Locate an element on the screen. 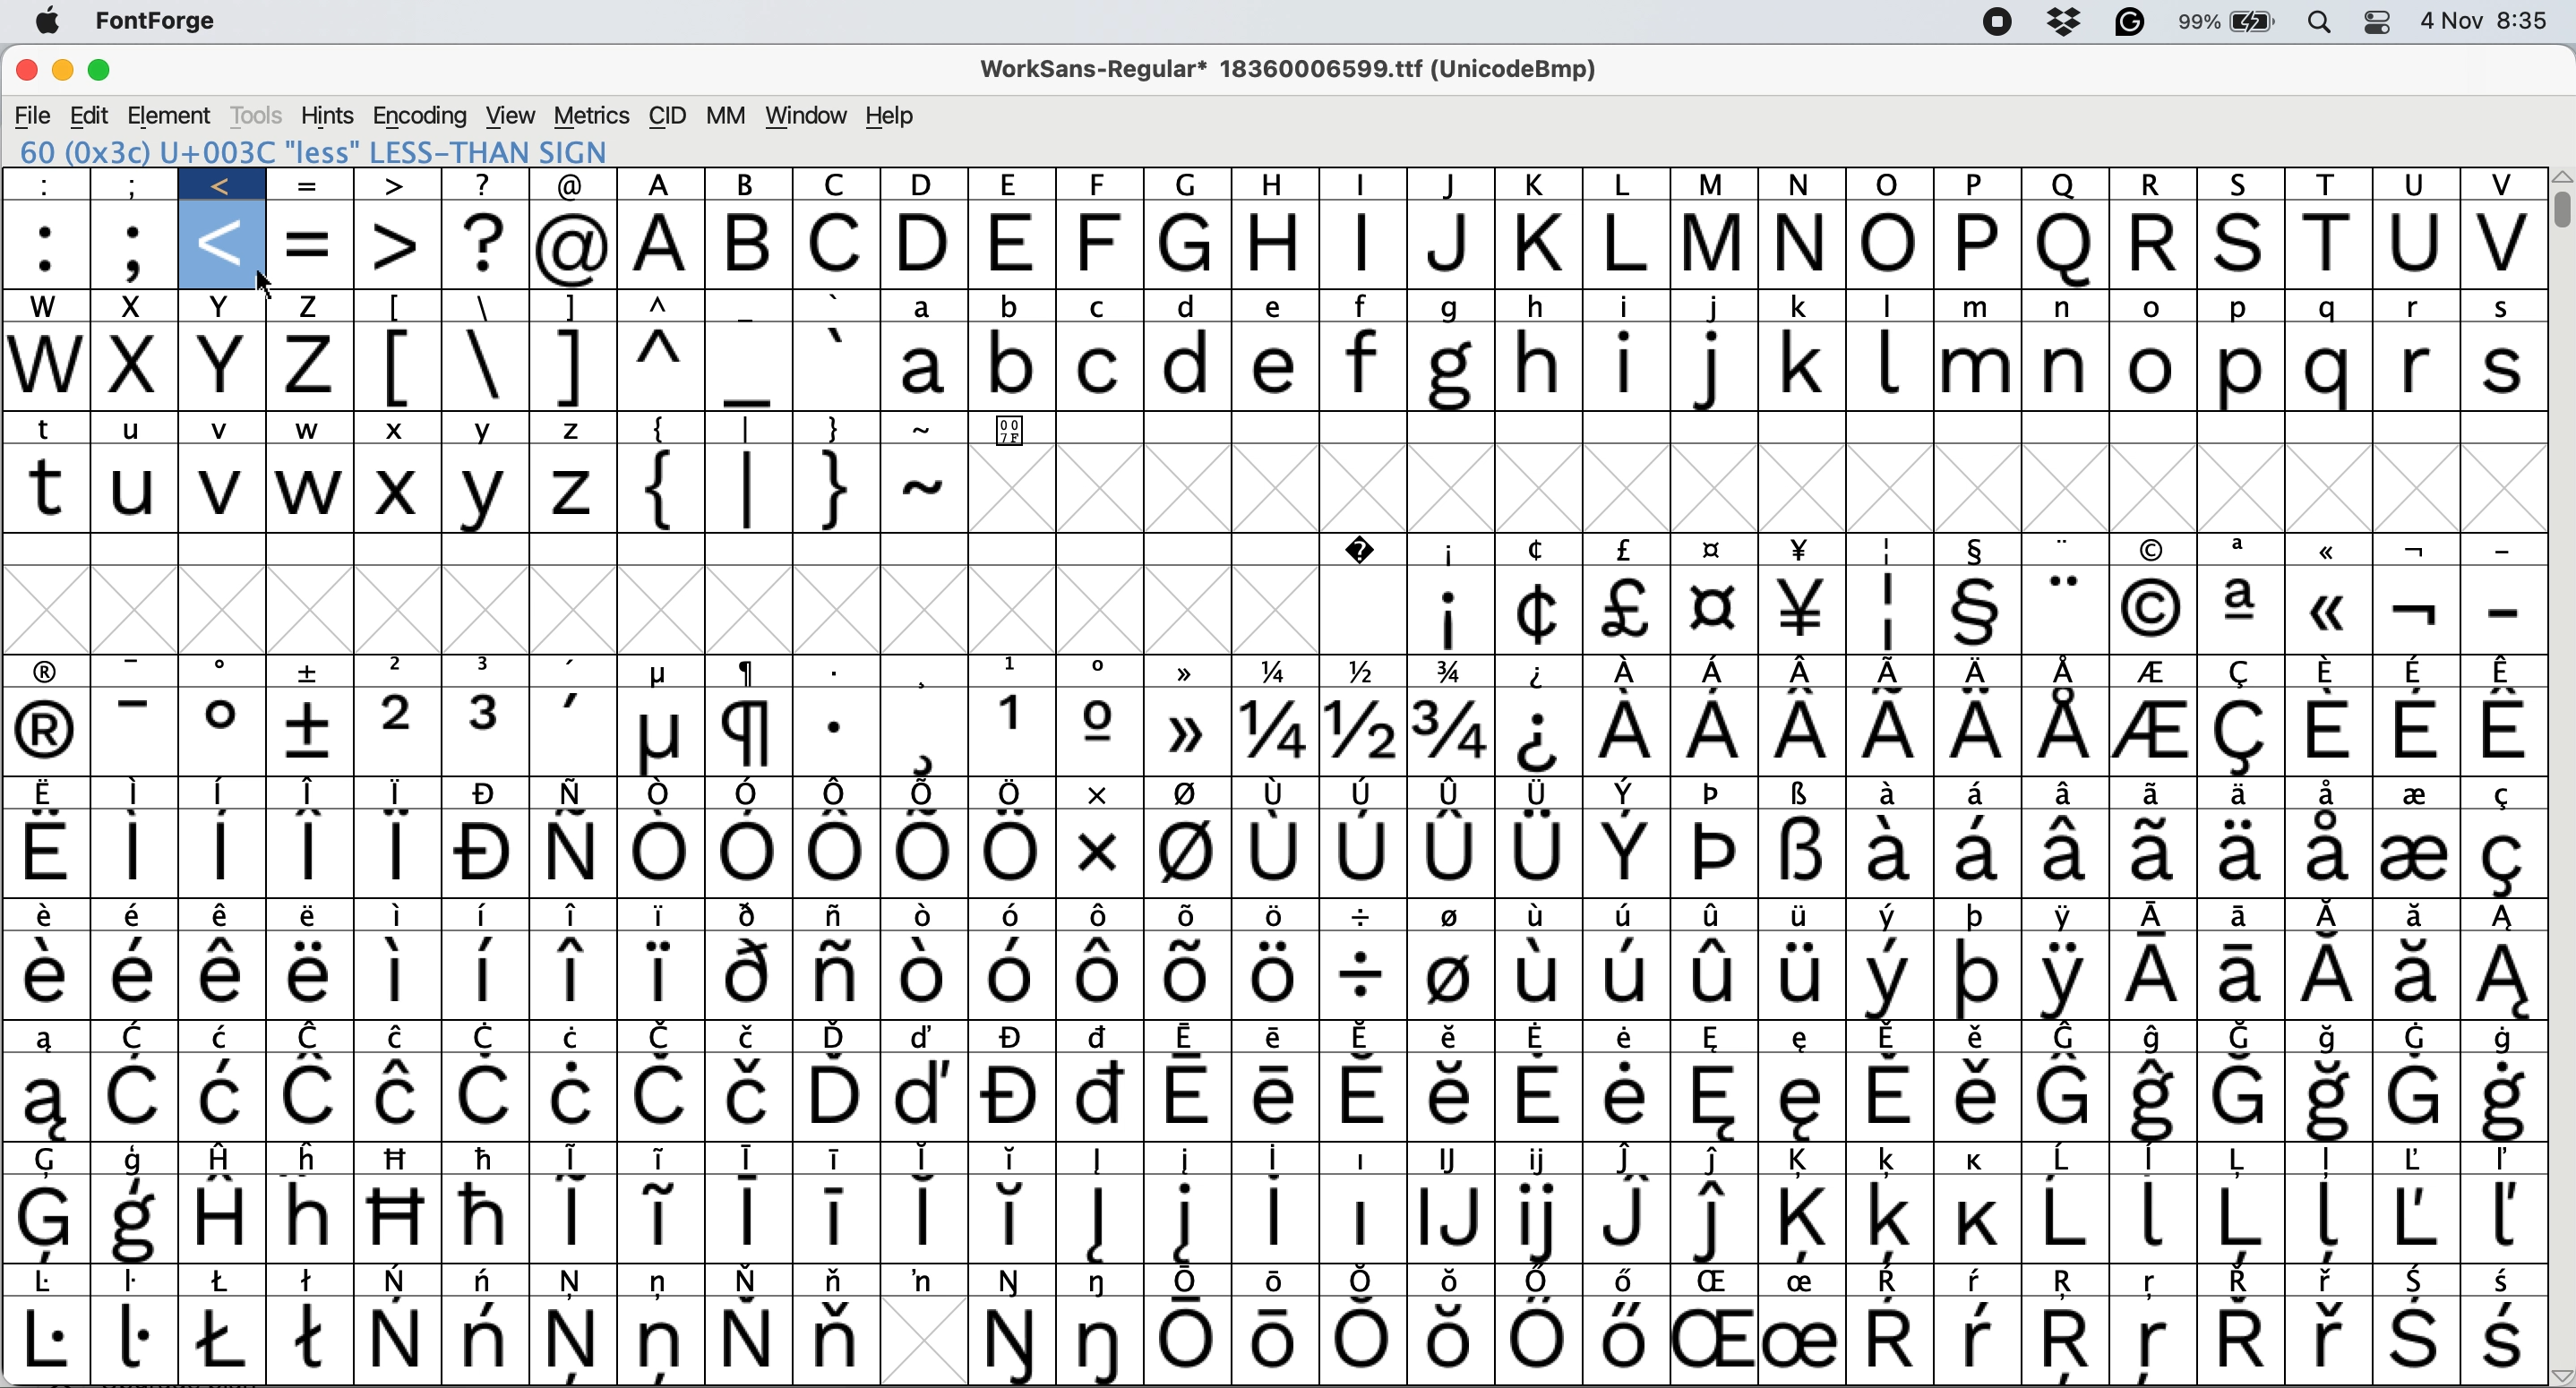 This screenshot has width=2576, height=1388. Symbol is located at coordinates (1458, 549).